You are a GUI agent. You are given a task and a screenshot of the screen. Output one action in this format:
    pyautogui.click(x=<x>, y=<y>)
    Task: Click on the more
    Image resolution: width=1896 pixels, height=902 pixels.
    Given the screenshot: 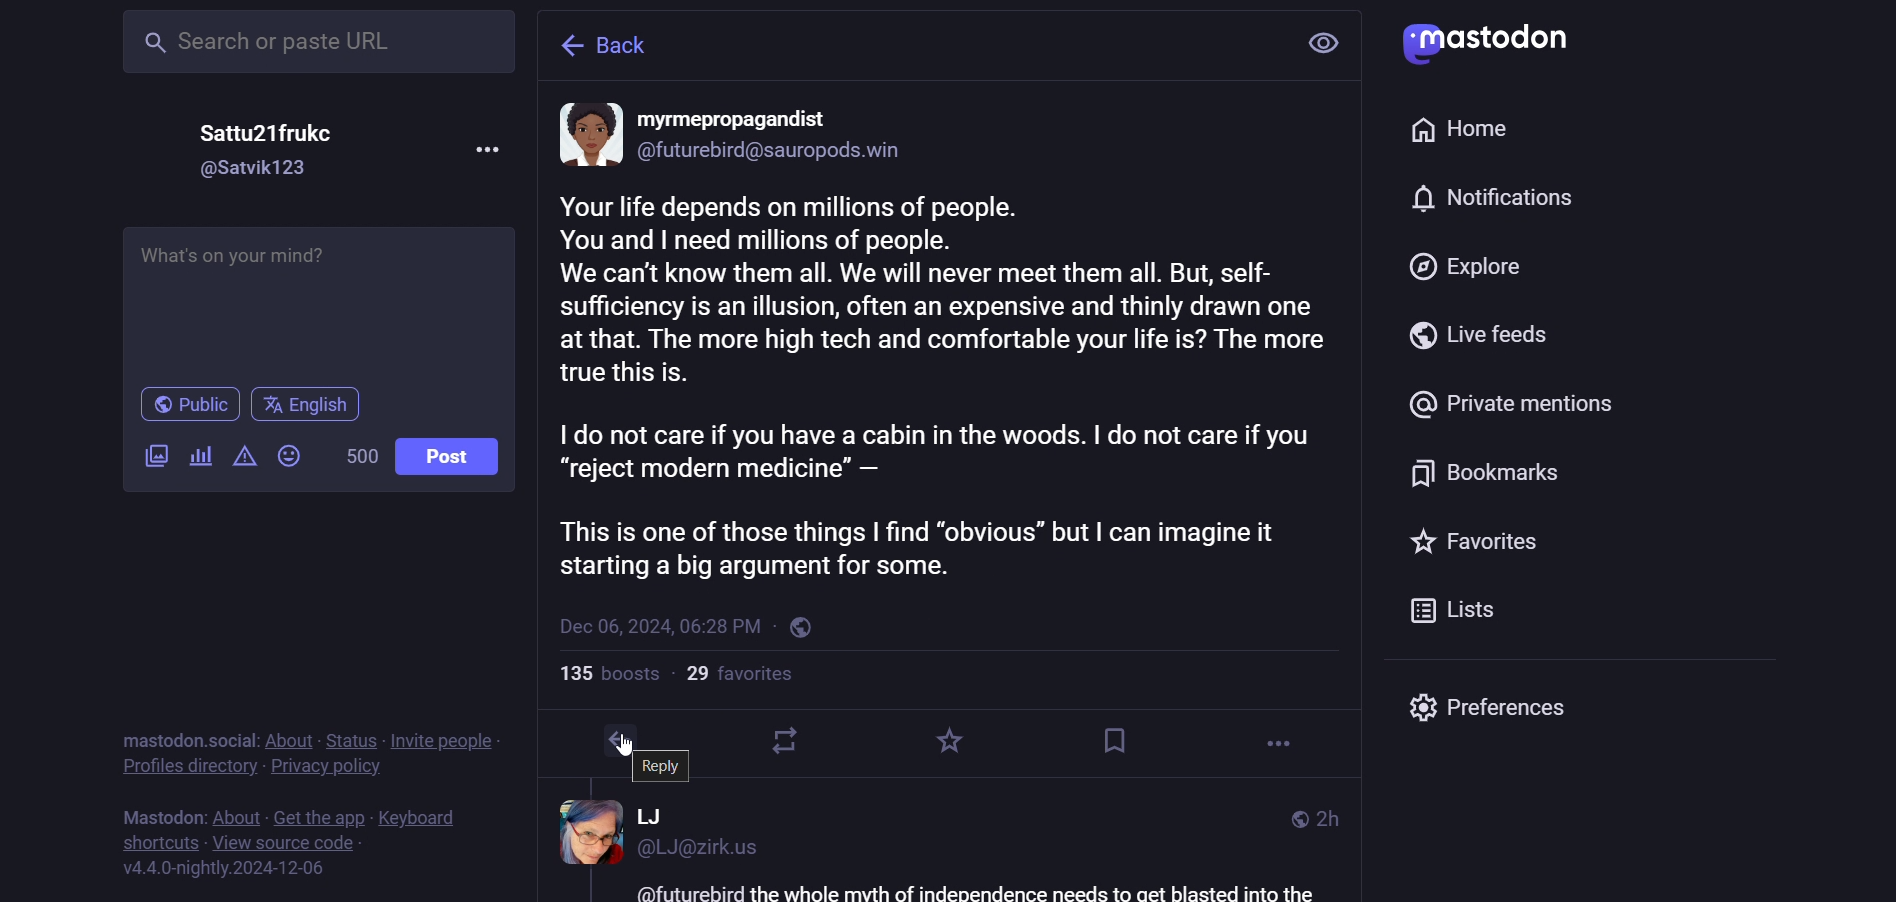 What is the action you would take?
    pyautogui.click(x=1274, y=744)
    